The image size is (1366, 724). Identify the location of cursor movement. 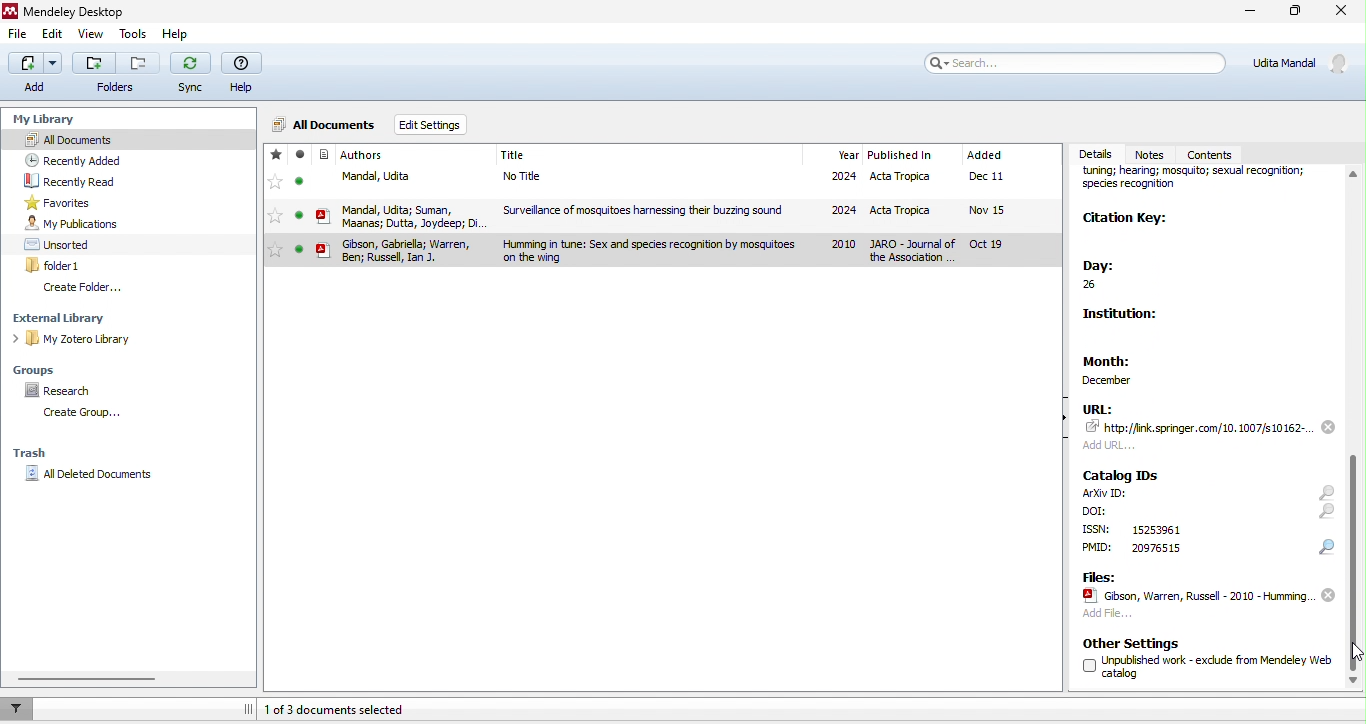
(1355, 655).